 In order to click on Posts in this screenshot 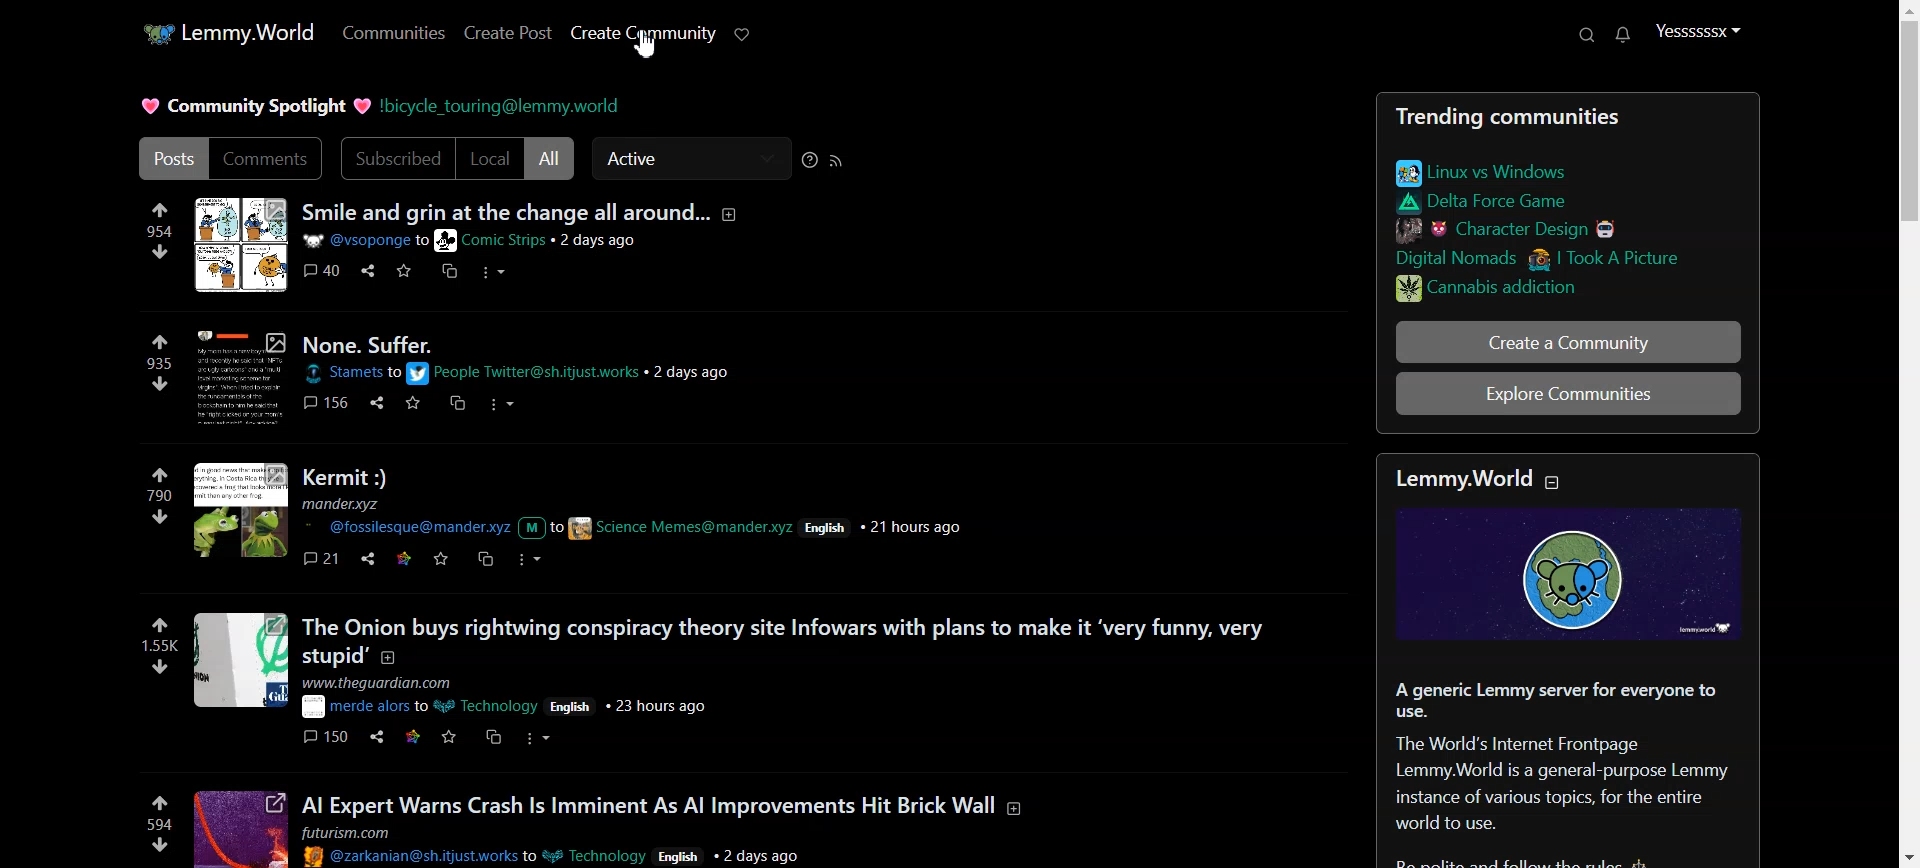, I will do `click(174, 157)`.